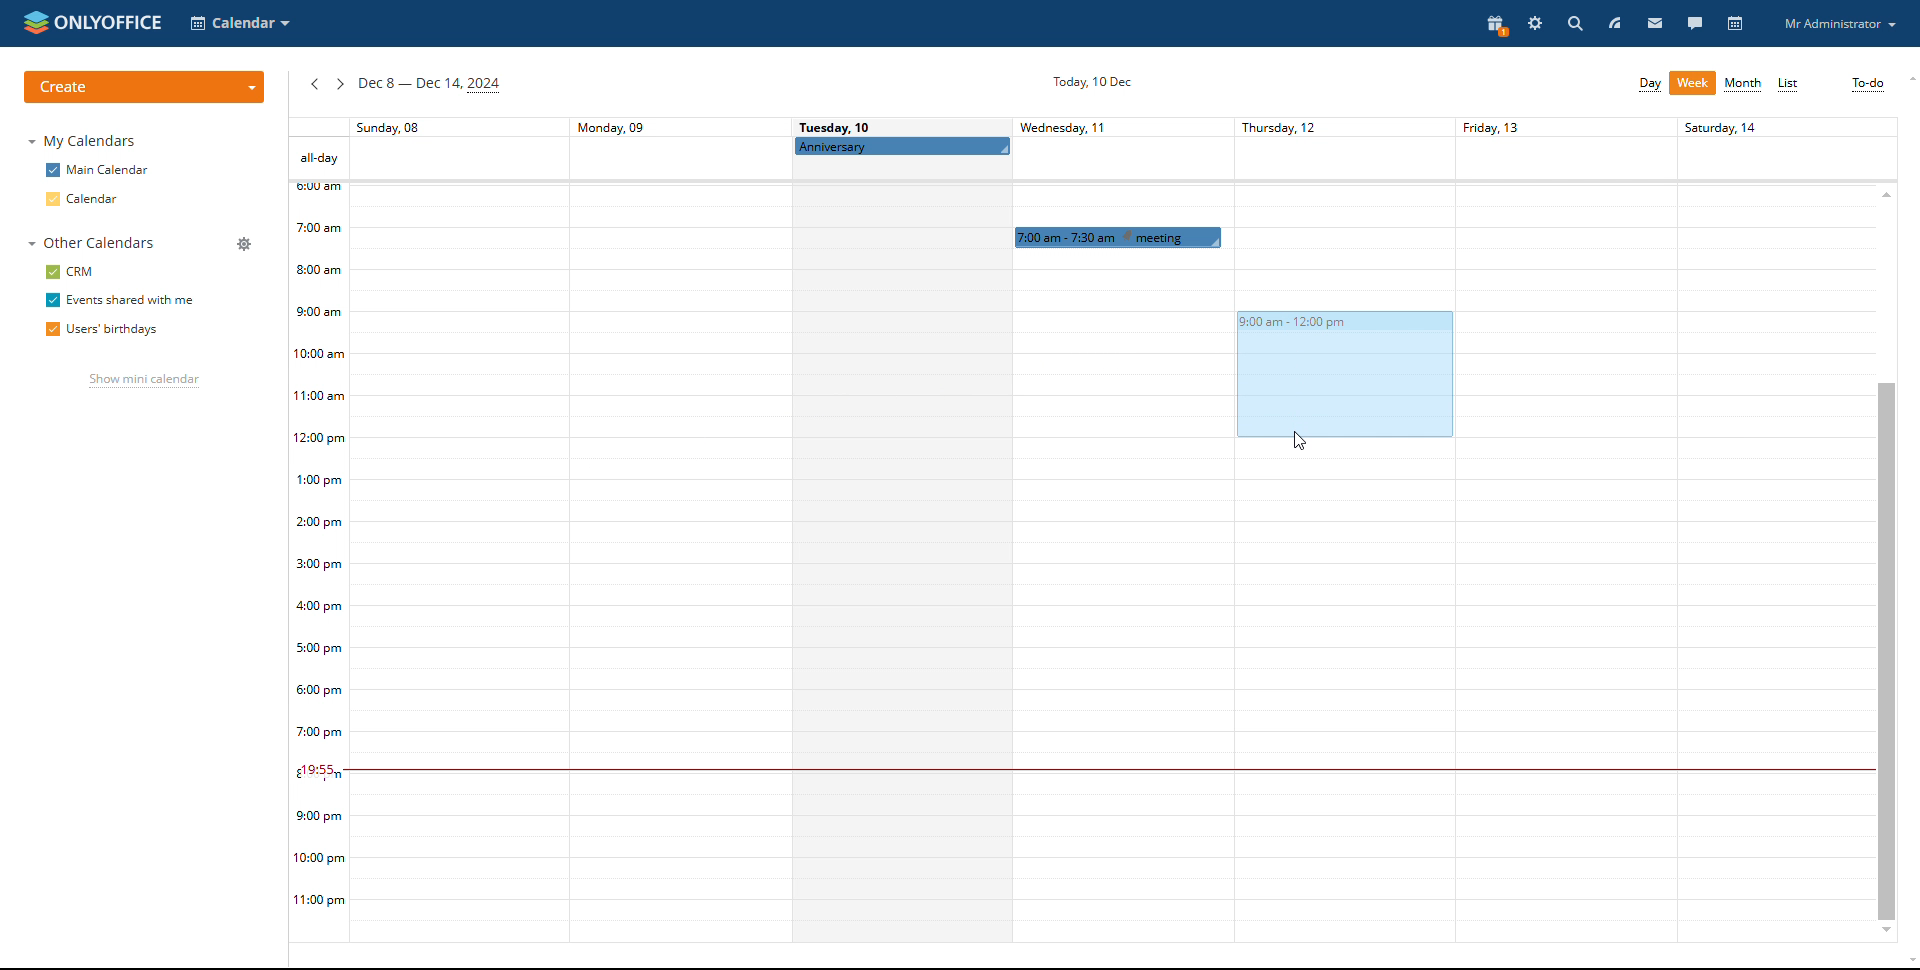 The height and width of the screenshot is (970, 1920). Describe the element at coordinates (902, 146) in the screenshot. I see `scheduled all-day event` at that location.